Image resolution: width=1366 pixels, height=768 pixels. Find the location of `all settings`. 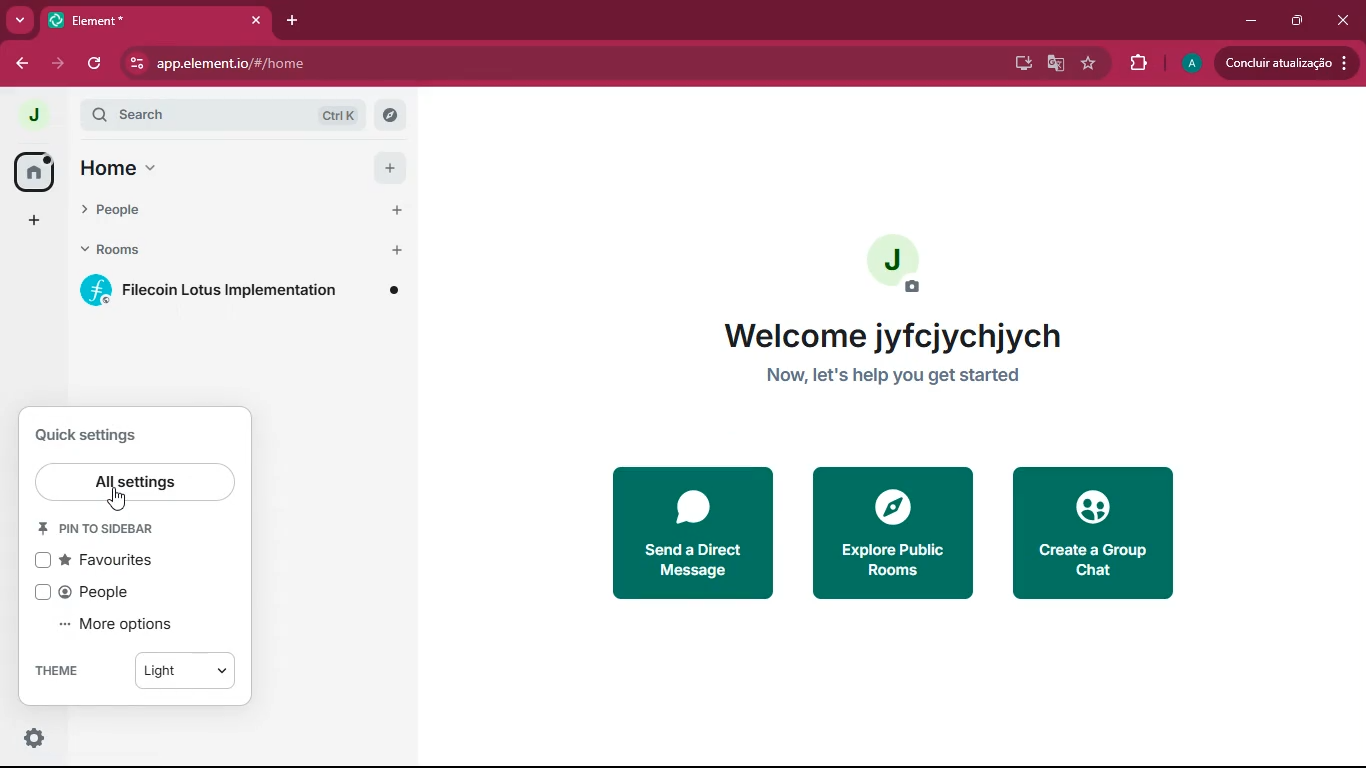

all settings is located at coordinates (136, 477).